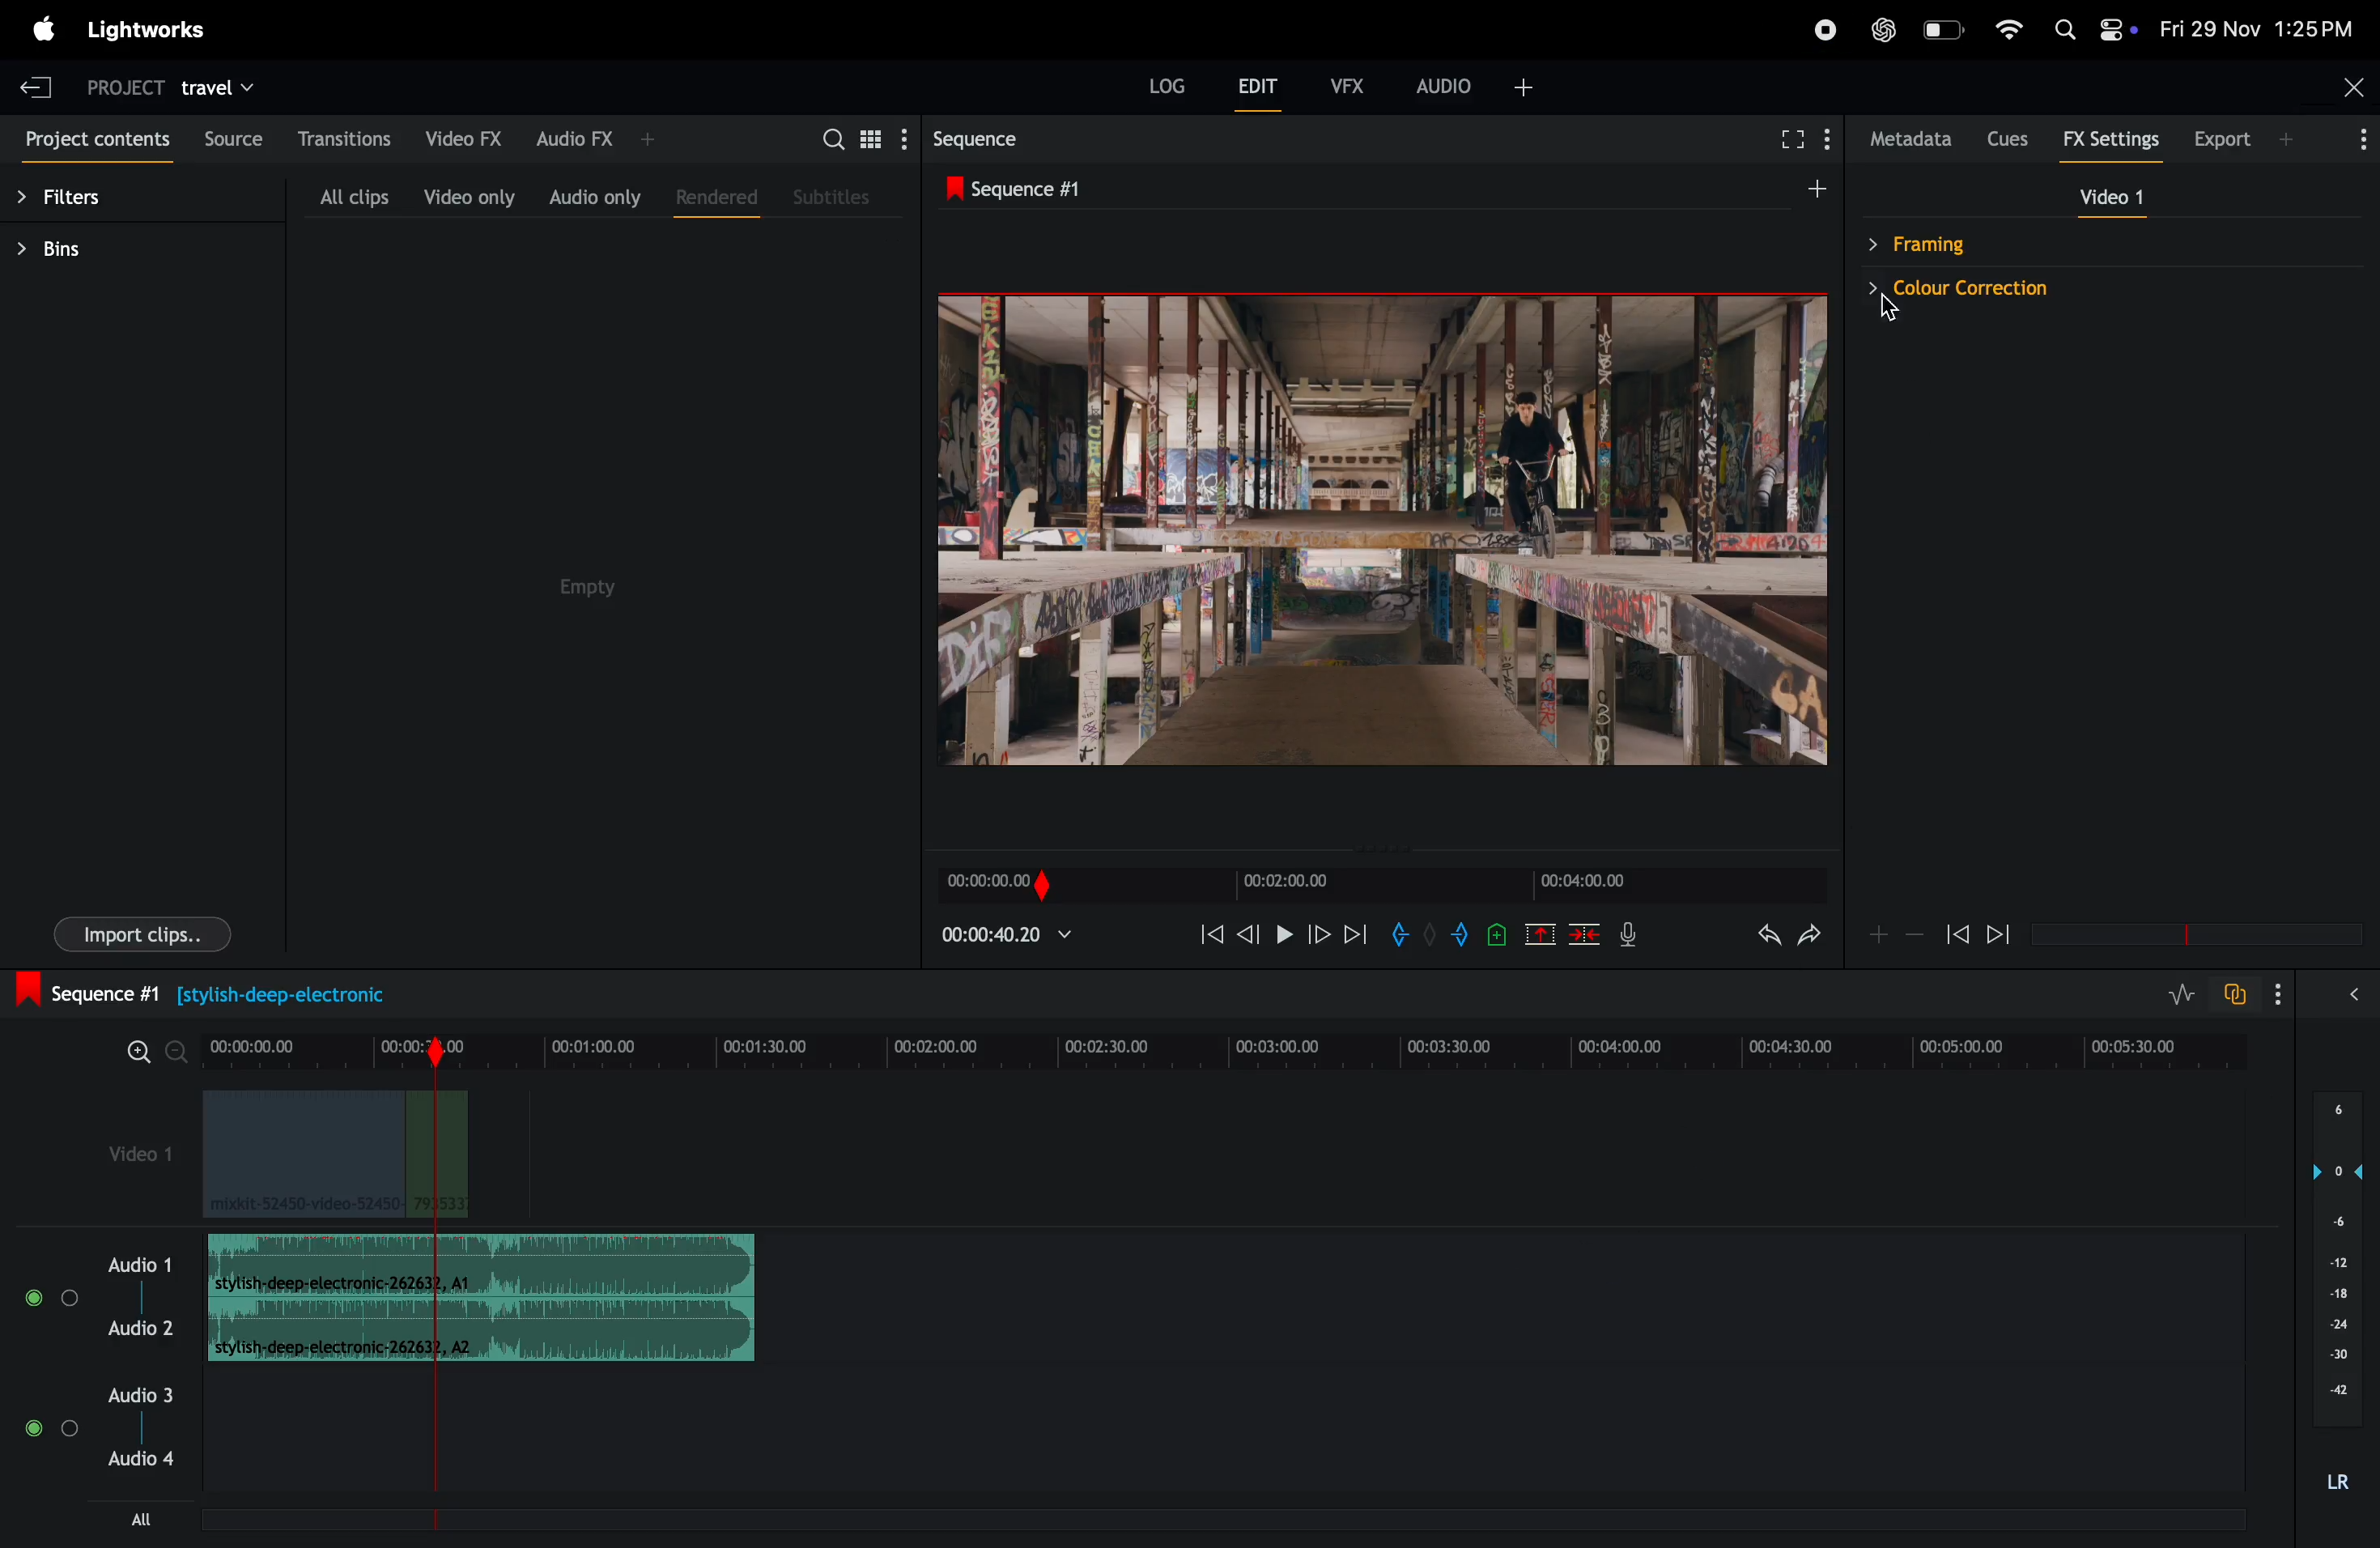  What do you see at coordinates (2248, 139) in the screenshot?
I see `export` at bounding box center [2248, 139].